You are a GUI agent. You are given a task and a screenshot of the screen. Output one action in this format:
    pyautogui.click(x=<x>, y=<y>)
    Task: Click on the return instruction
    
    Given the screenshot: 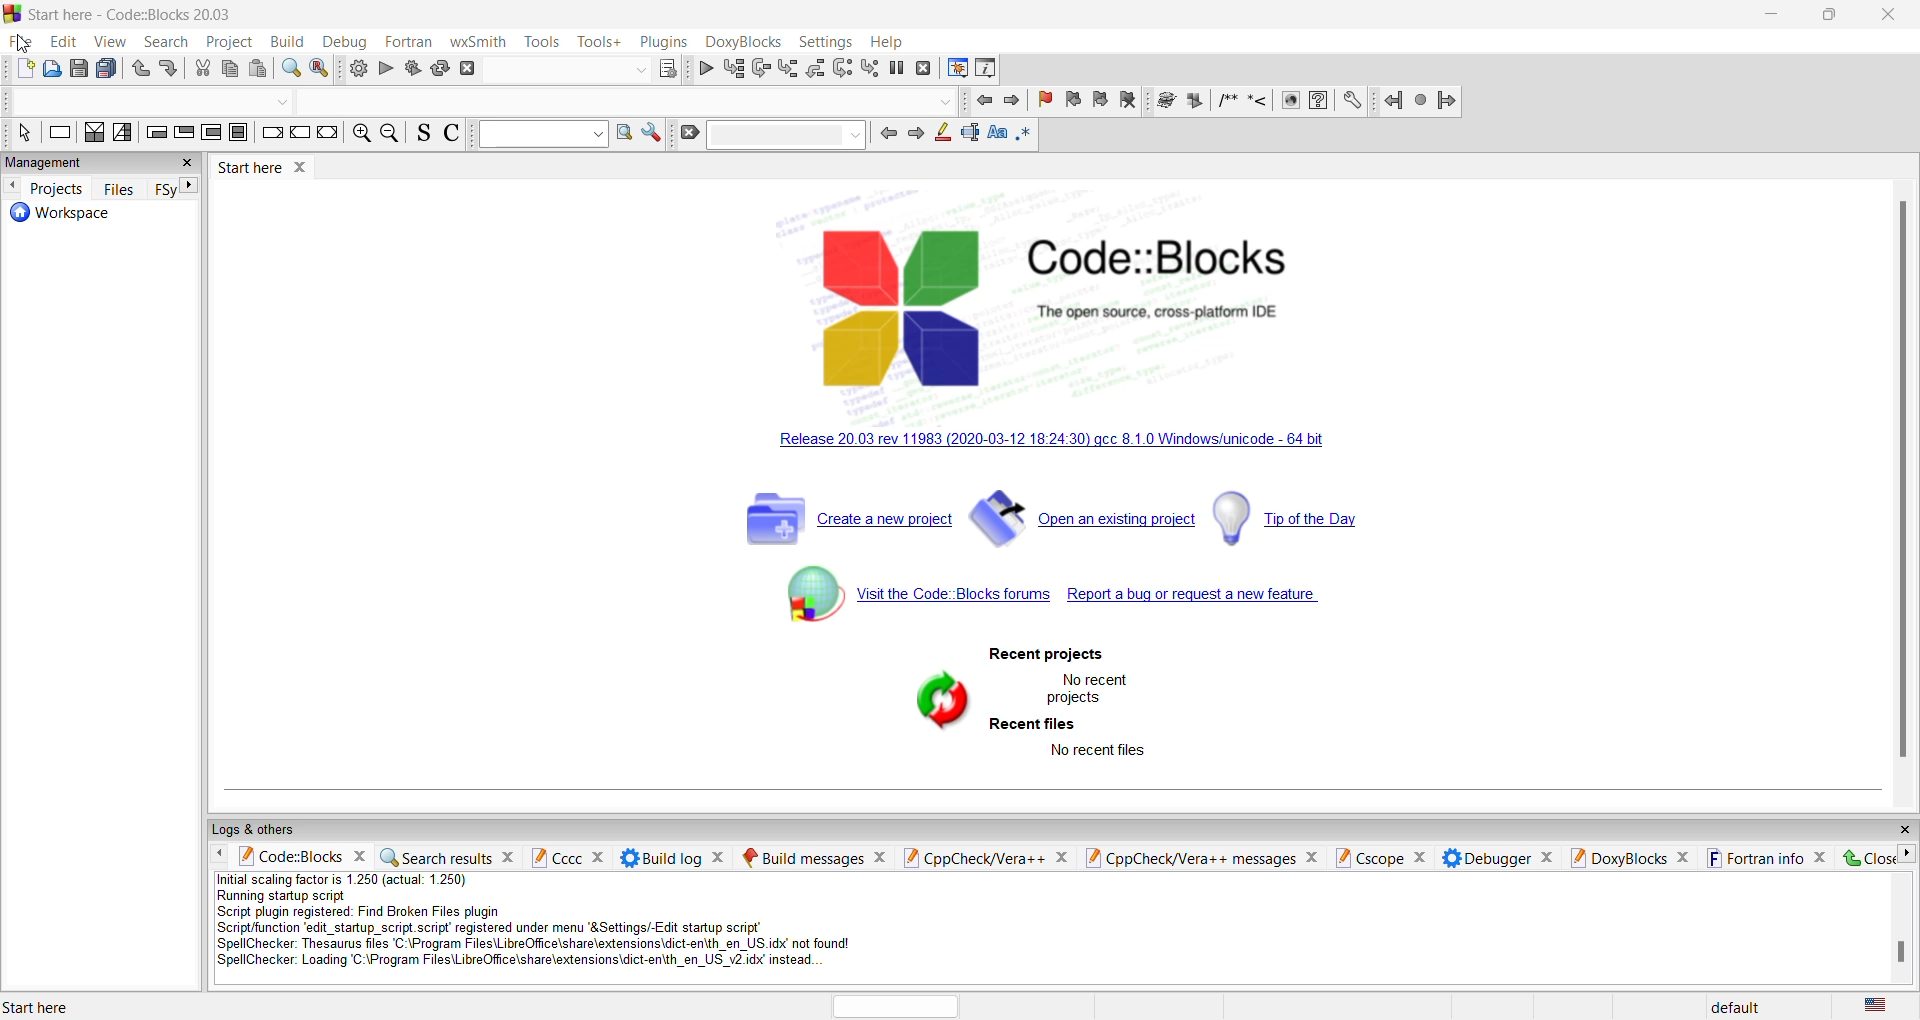 What is the action you would take?
    pyautogui.click(x=327, y=133)
    